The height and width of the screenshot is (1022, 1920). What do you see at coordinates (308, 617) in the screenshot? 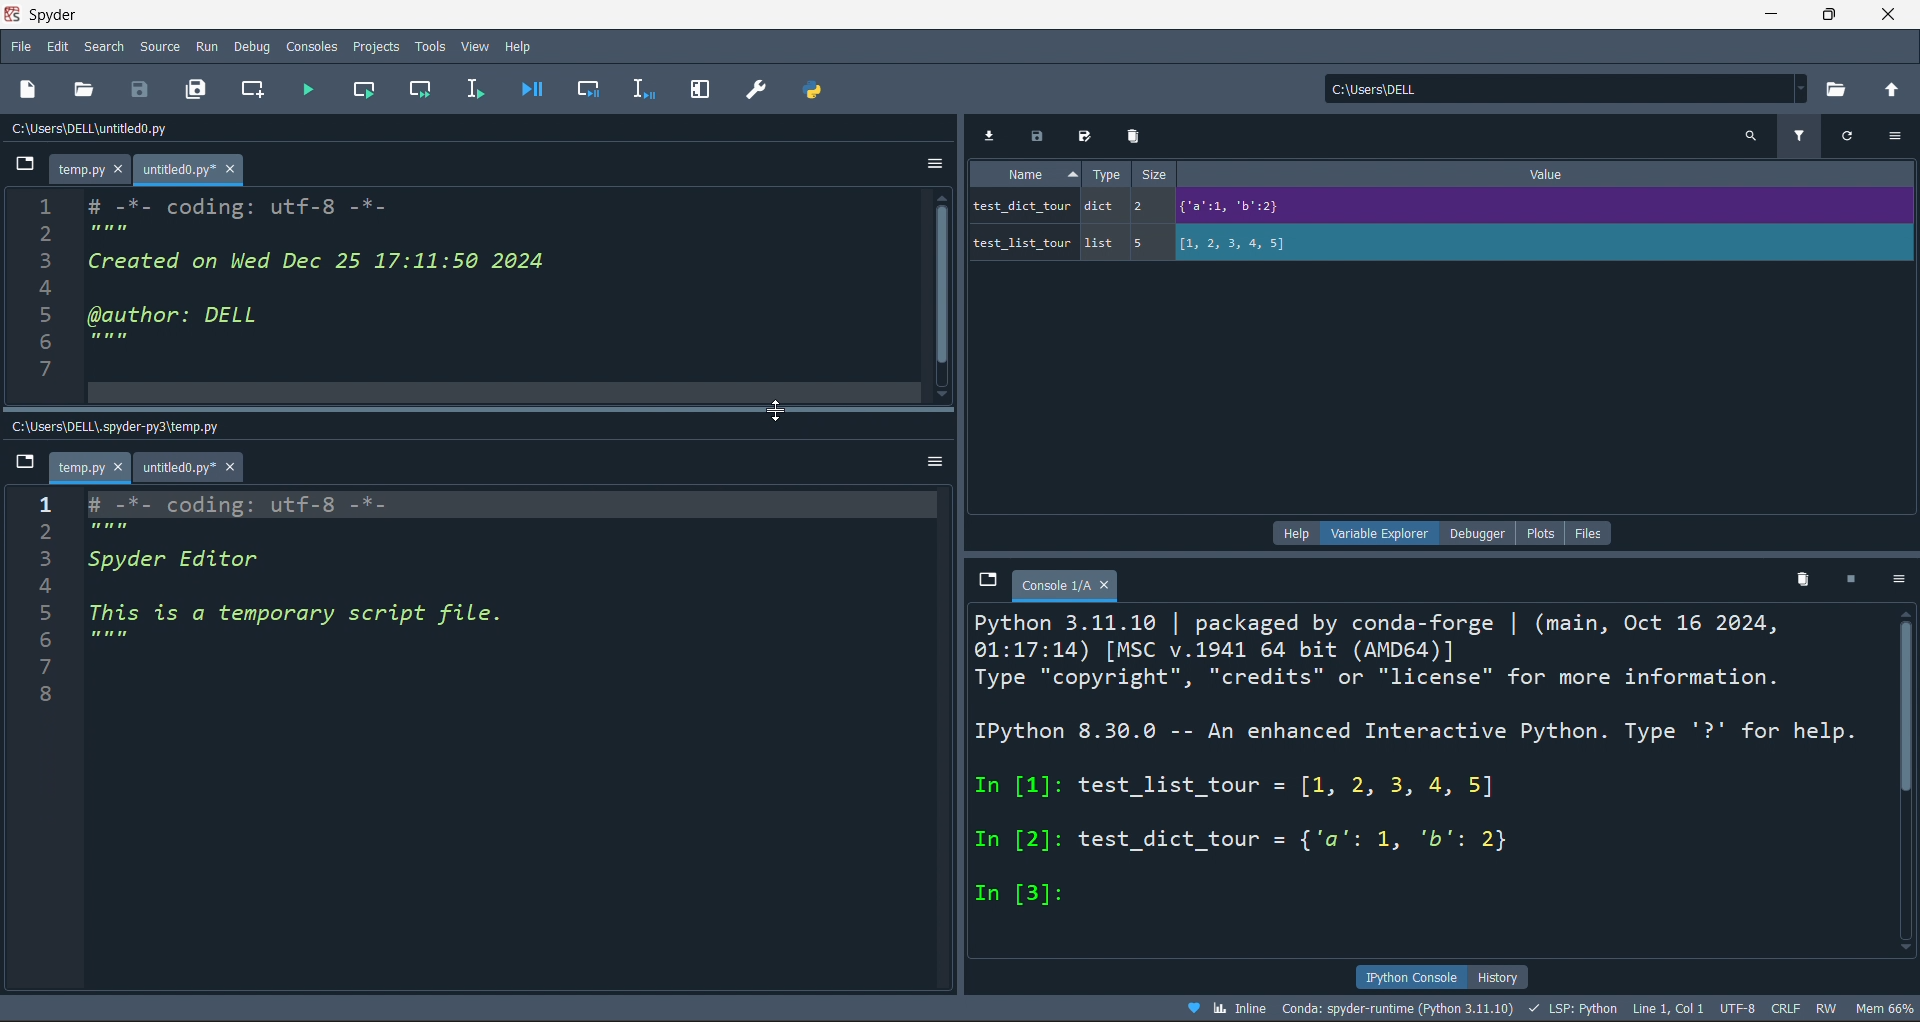
I see `5 This 1s a temporary script file.l` at bounding box center [308, 617].